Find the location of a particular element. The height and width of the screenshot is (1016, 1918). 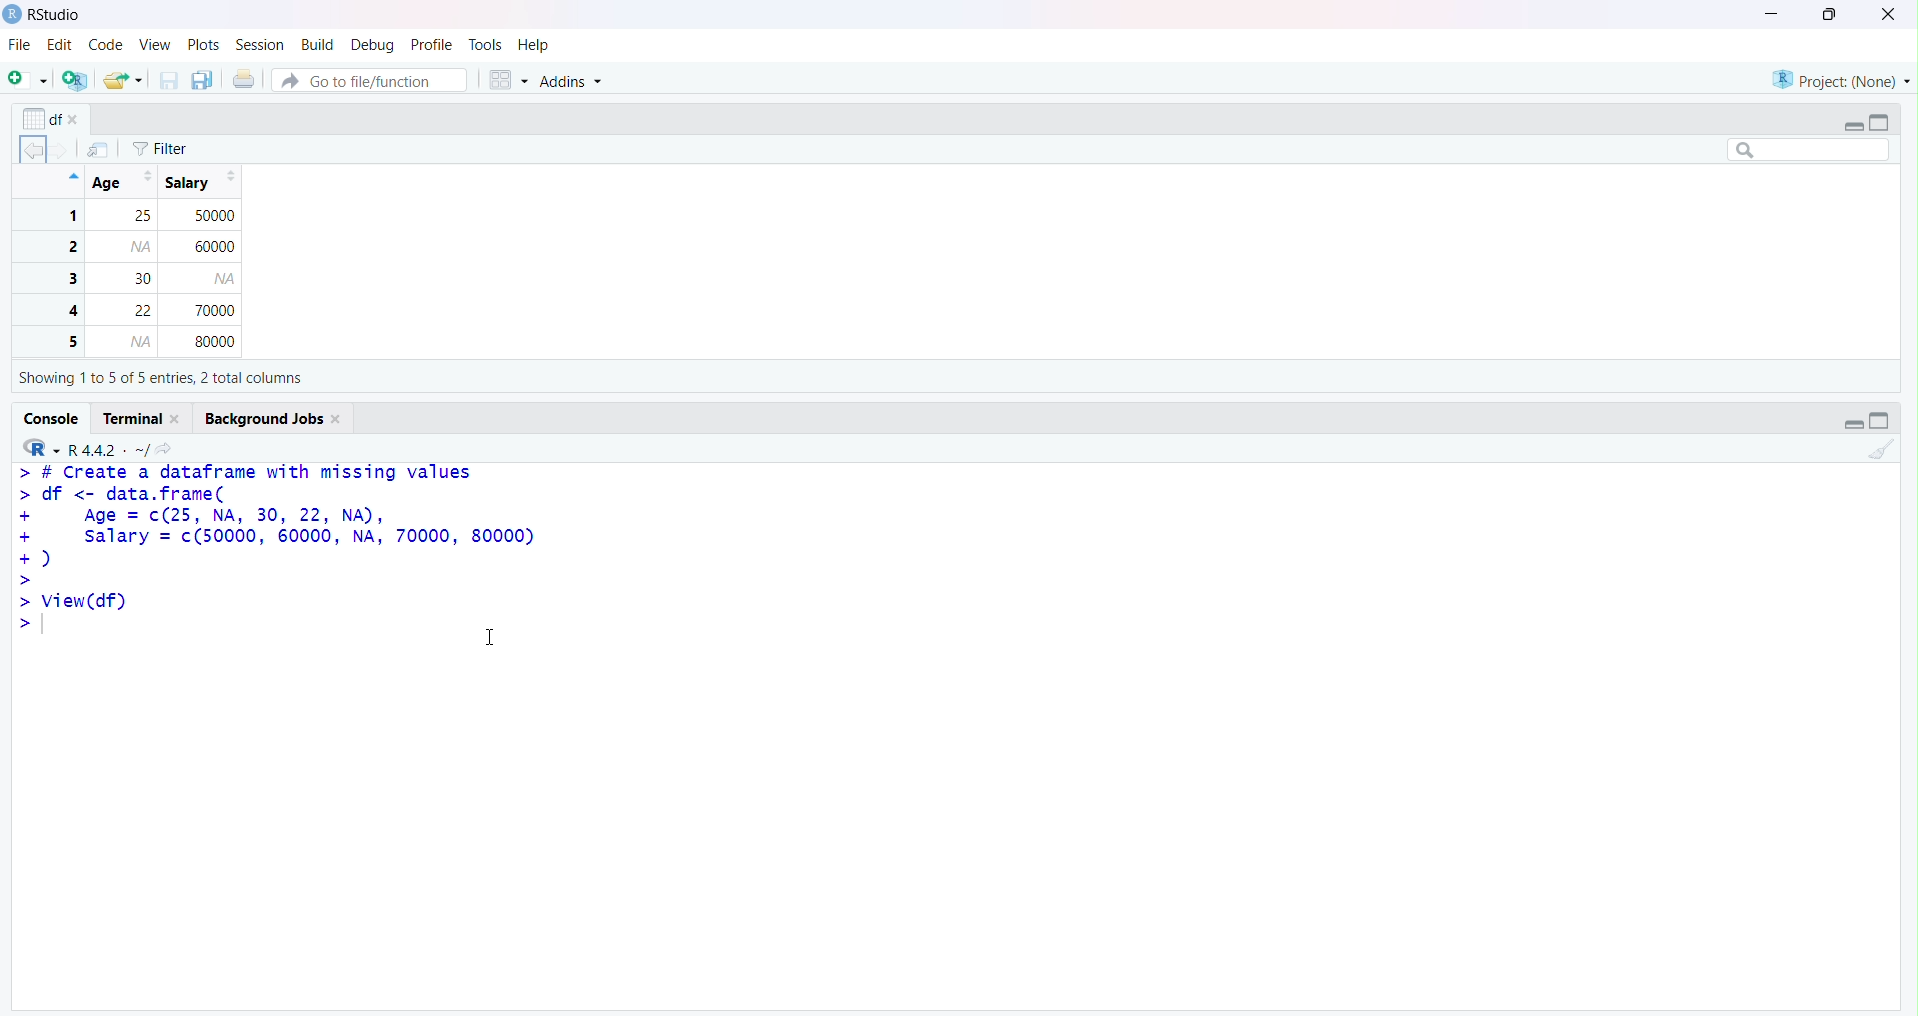

Open an existing file (Ctrl + O) is located at coordinates (123, 79).